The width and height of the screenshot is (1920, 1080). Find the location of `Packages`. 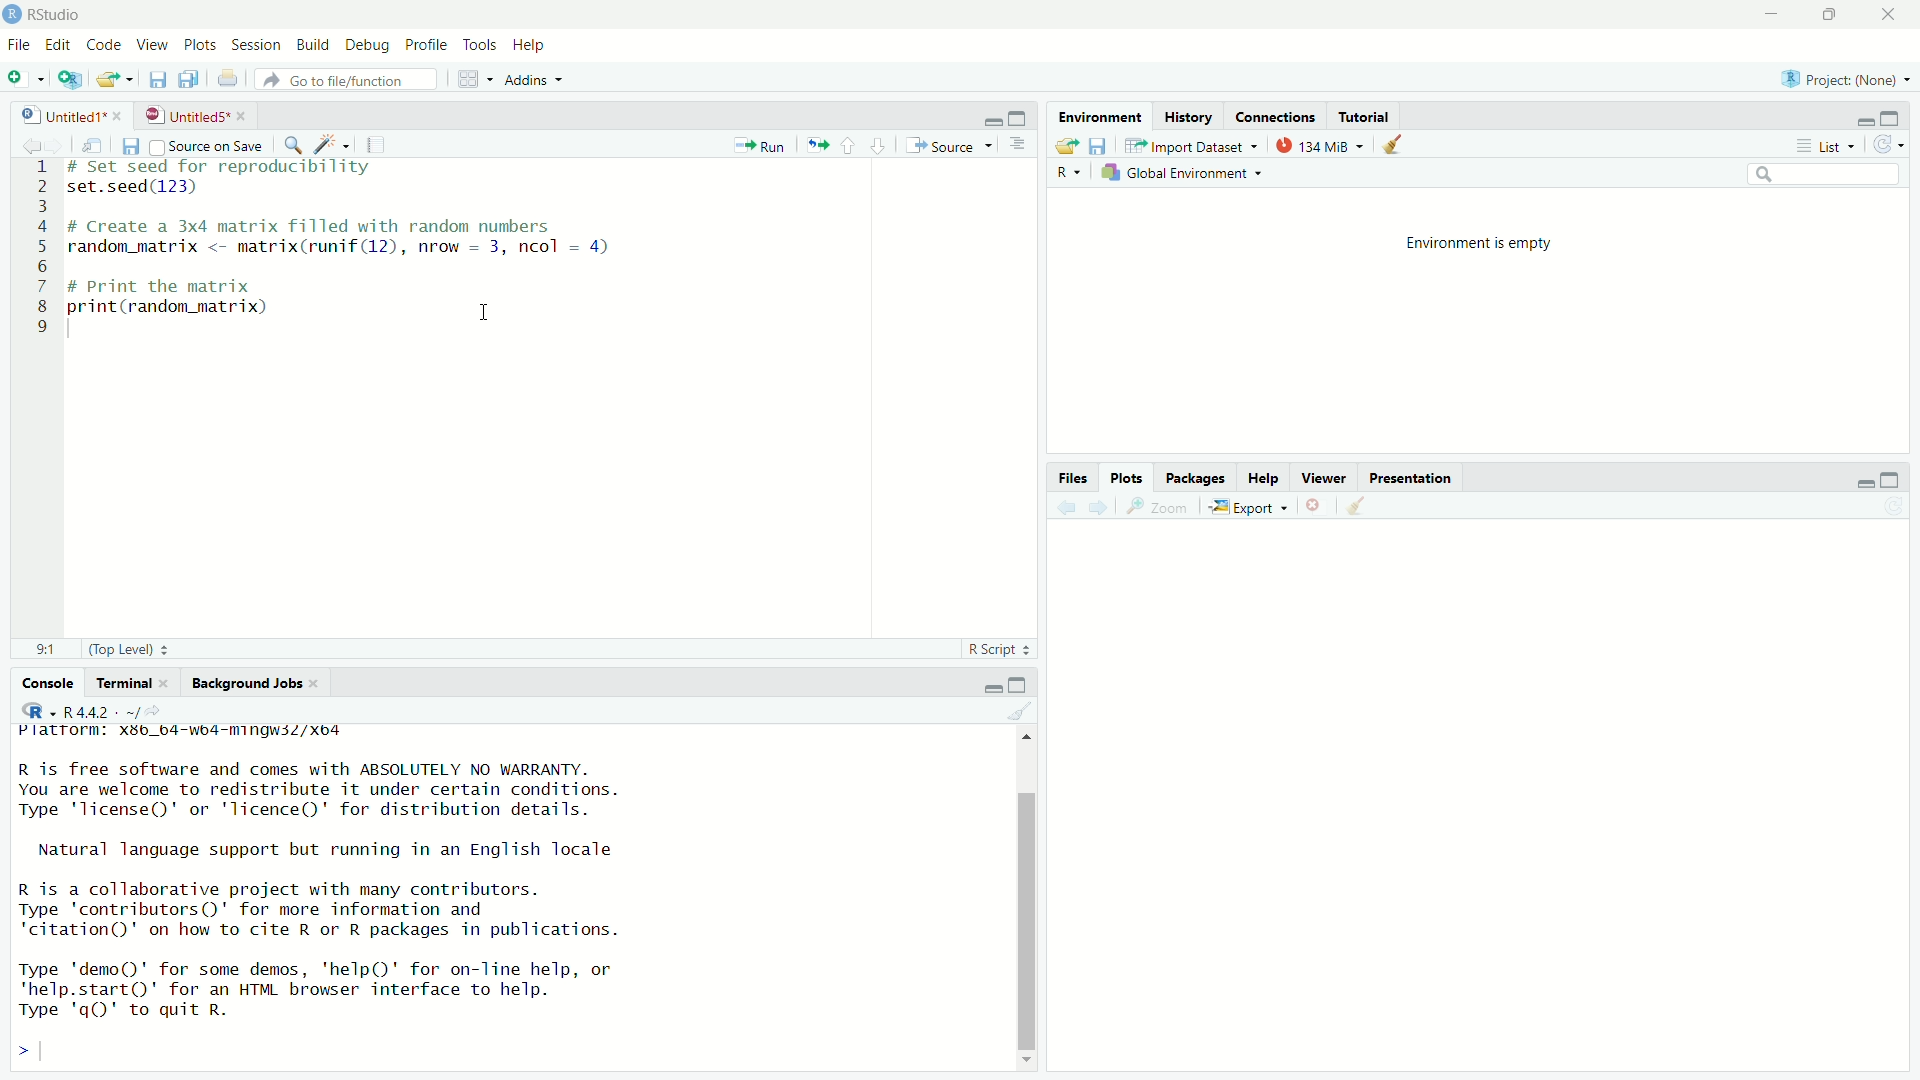

Packages is located at coordinates (1198, 481).